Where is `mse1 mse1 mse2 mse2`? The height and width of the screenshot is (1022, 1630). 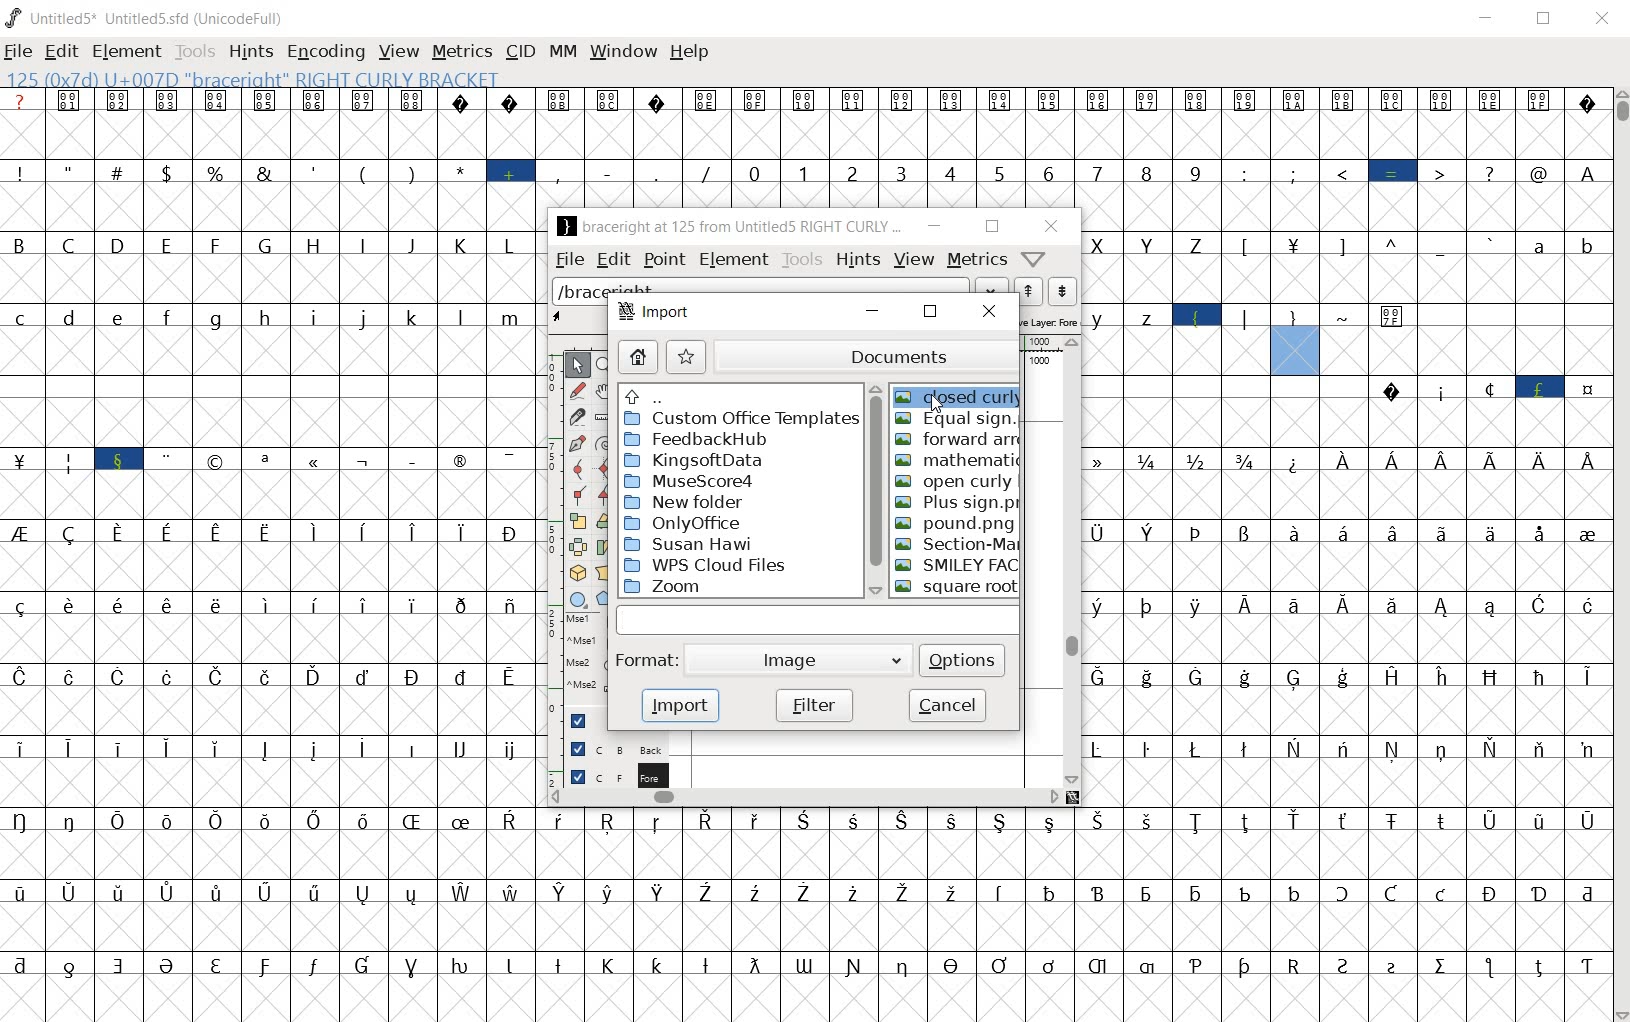
mse1 mse1 mse2 mse2 is located at coordinates (575, 656).